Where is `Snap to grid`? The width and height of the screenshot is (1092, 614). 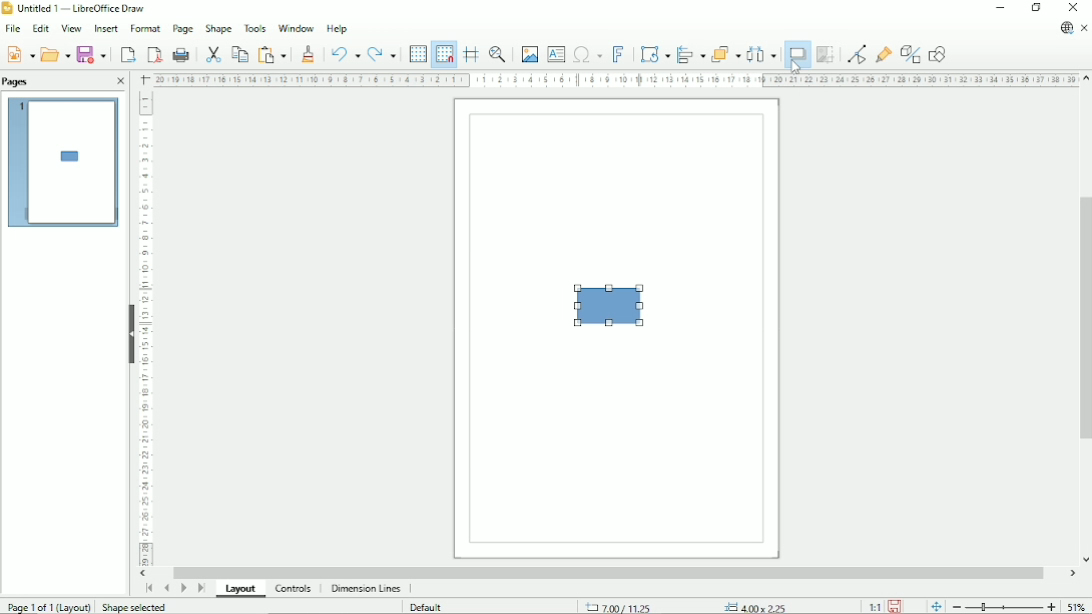 Snap to grid is located at coordinates (444, 54).